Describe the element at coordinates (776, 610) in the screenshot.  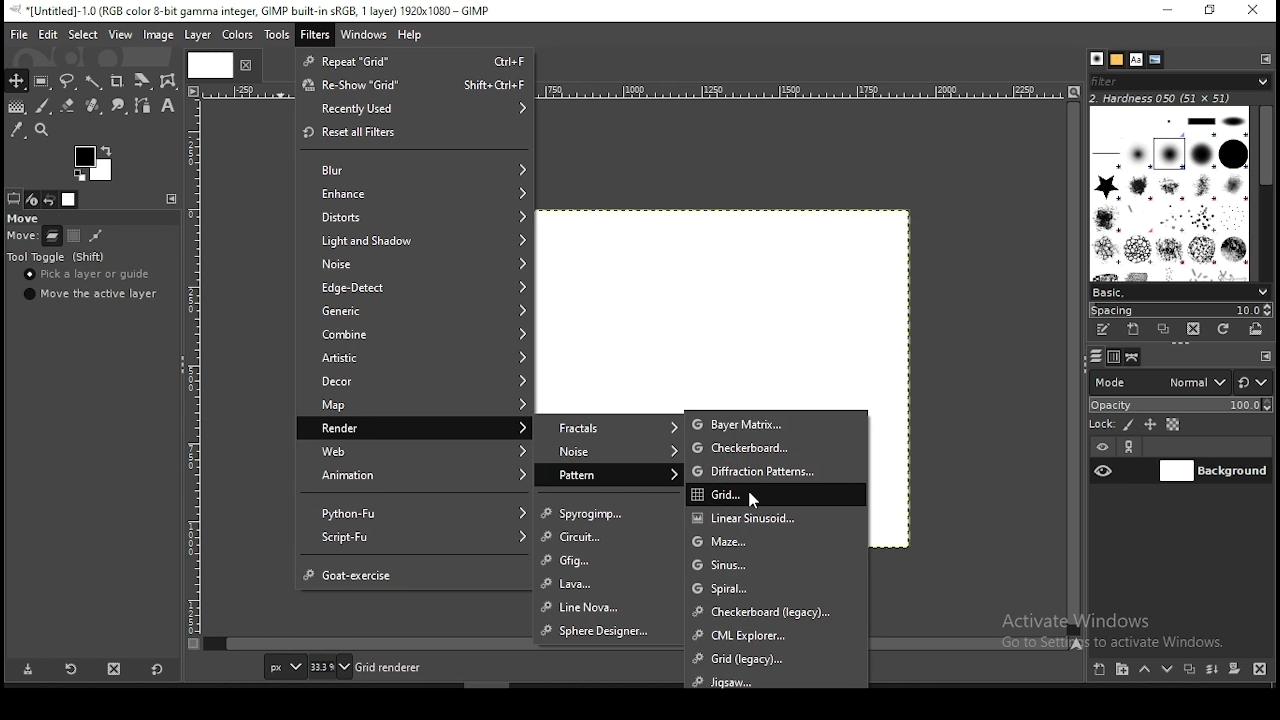
I see `checkerboard ` at that location.